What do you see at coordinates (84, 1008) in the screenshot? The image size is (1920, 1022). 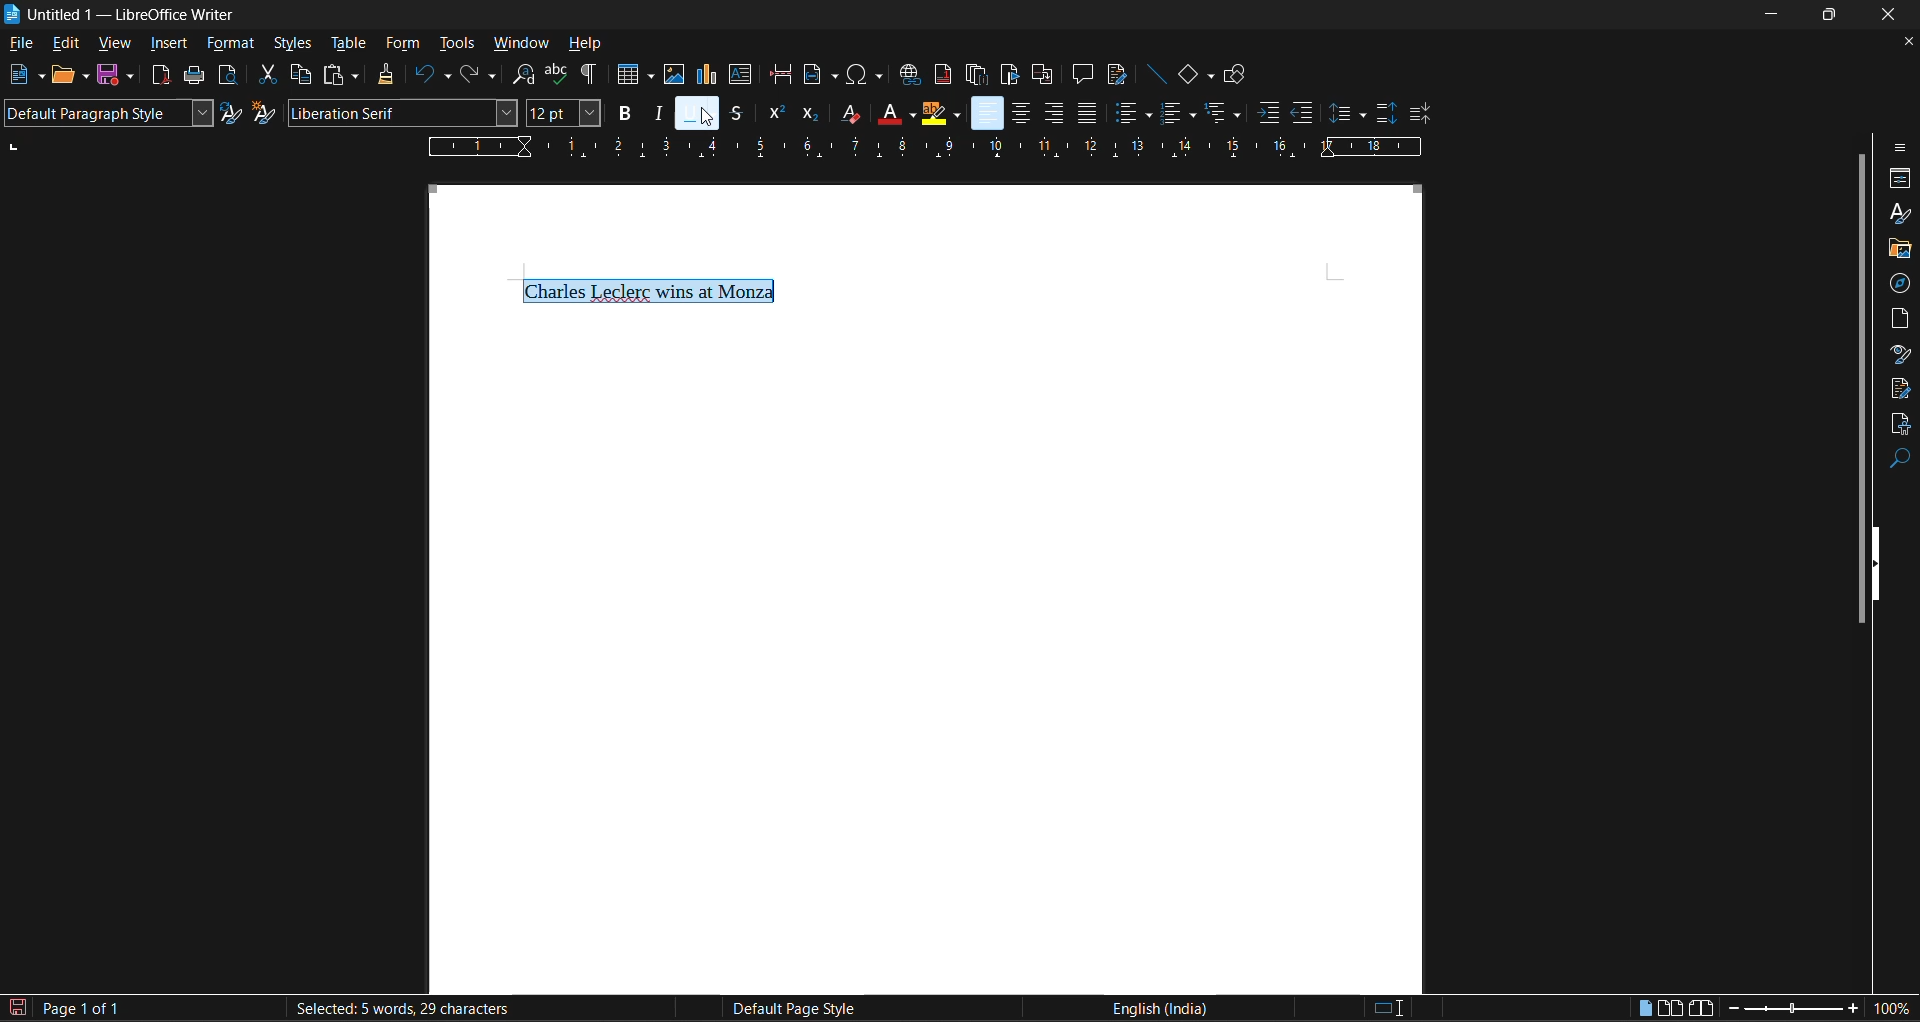 I see `page number in document` at bounding box center [84, 1008].